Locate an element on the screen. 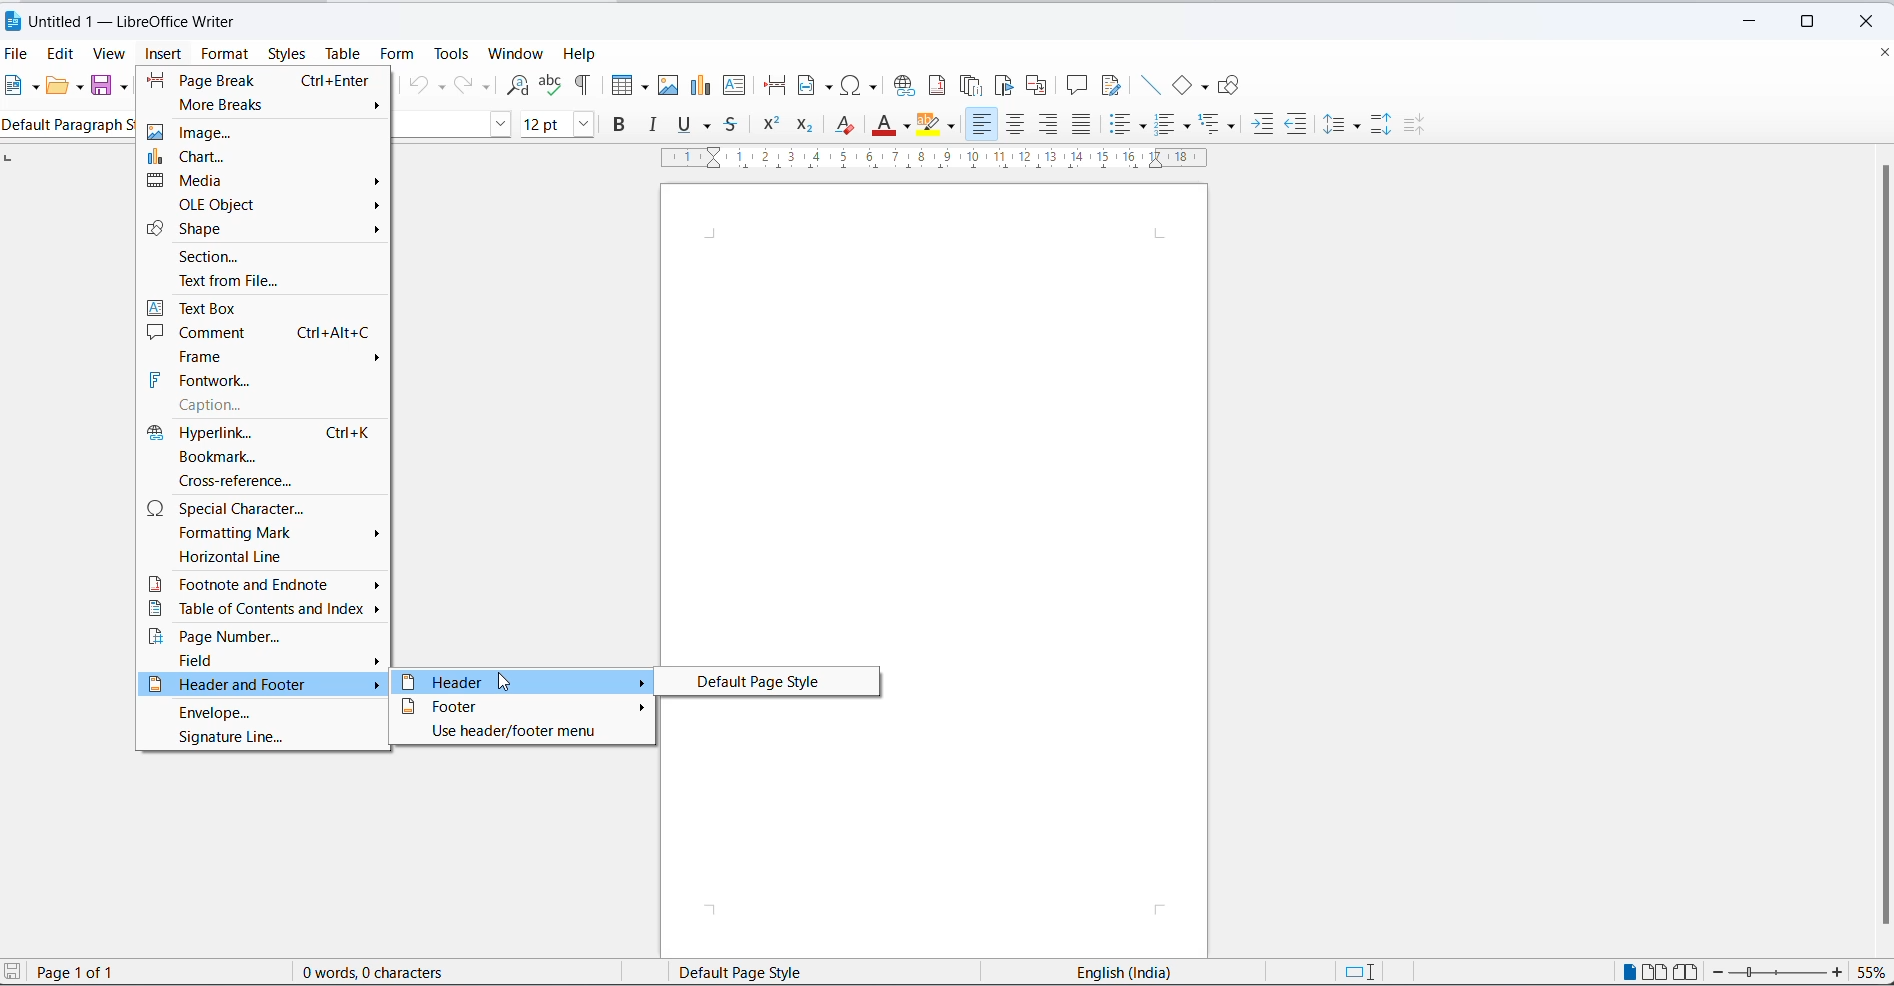 The width and height of the screenshot is (1894, 986). standard selection is located at coordinates (1363, 973).